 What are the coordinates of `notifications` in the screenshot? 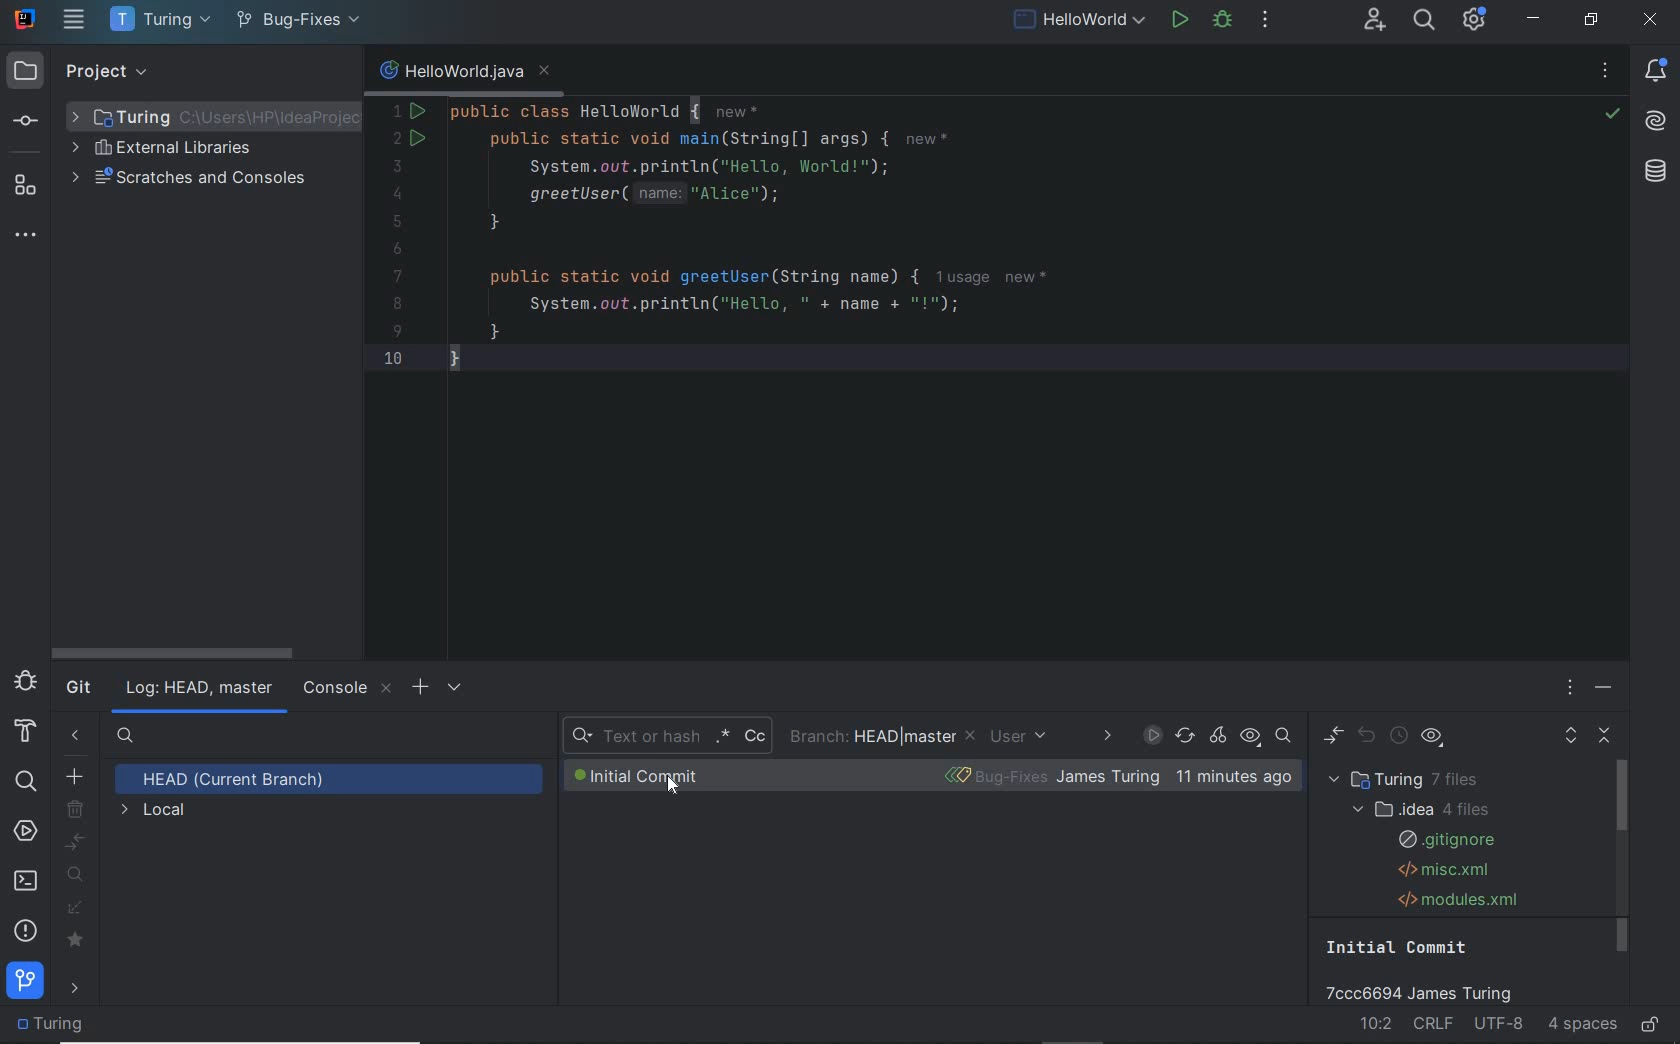 It's located at (1657, 72).